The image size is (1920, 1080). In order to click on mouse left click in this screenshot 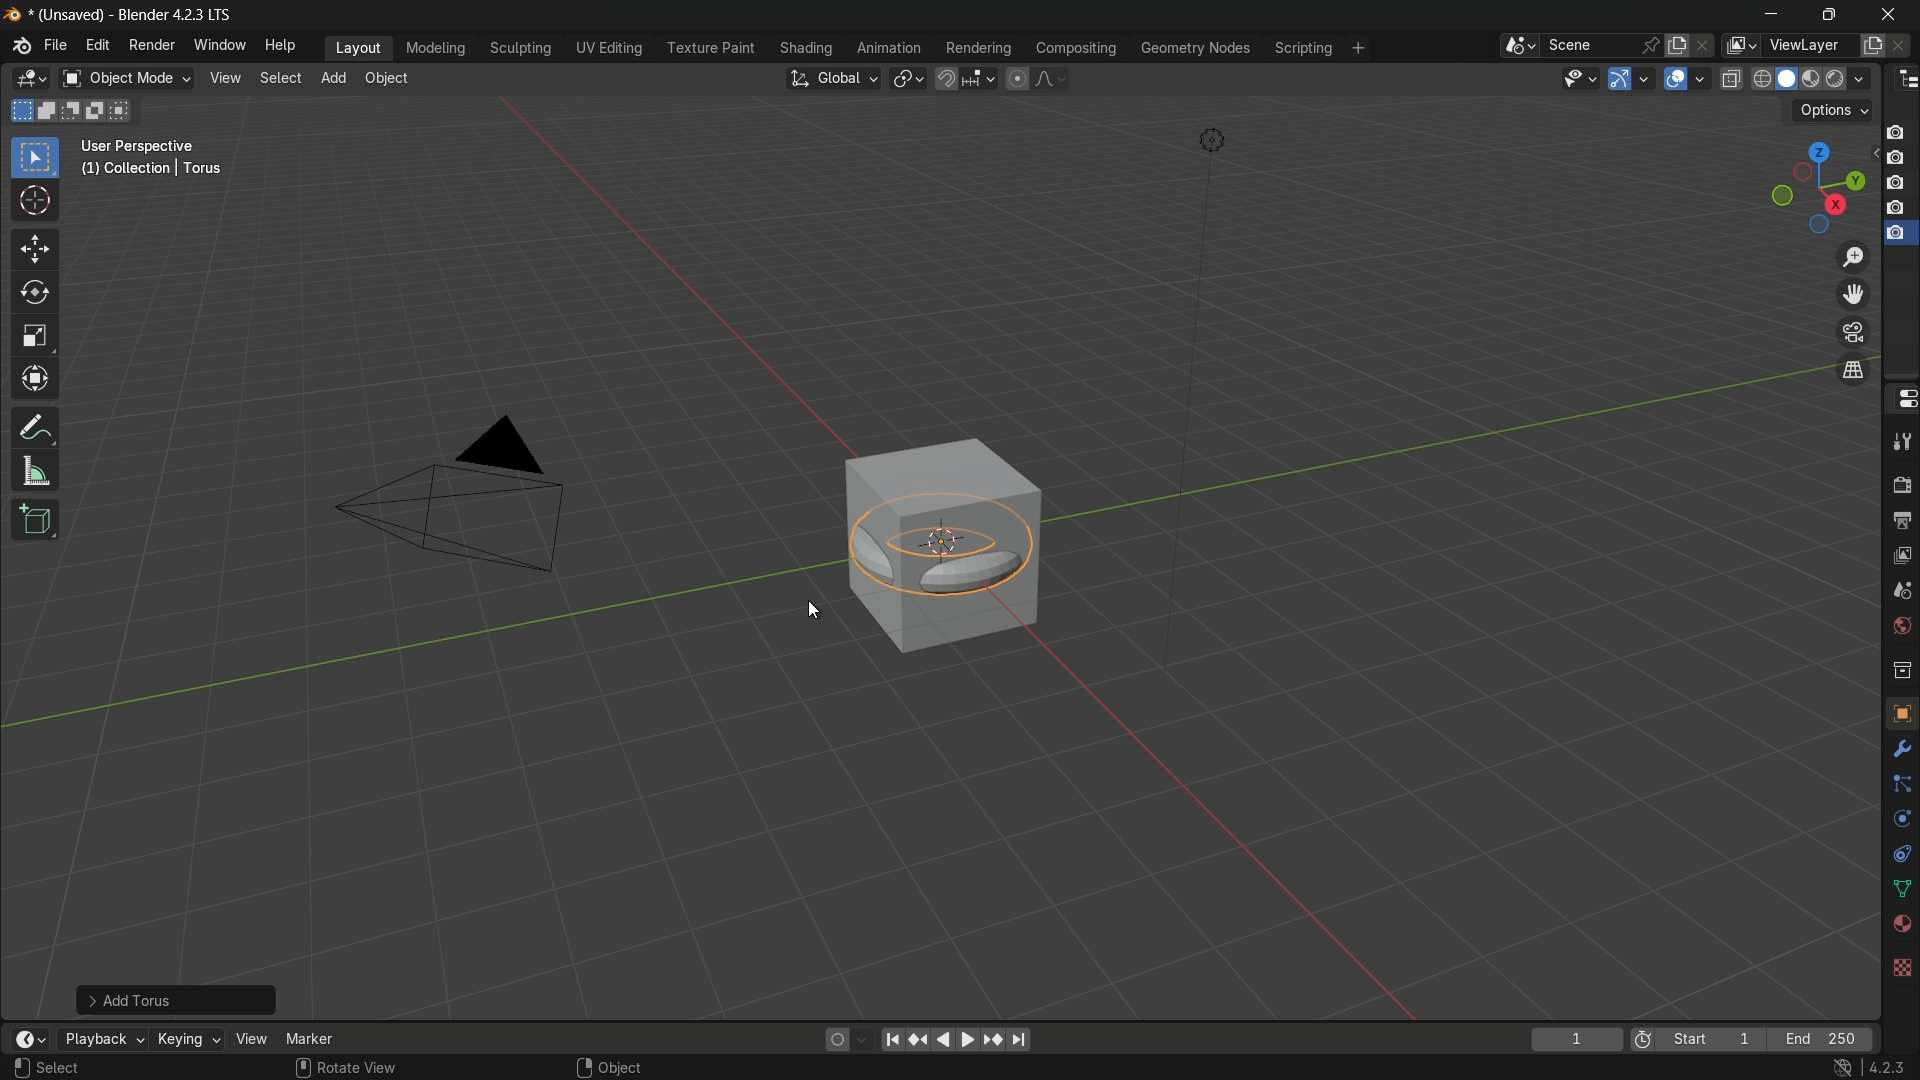, I will do `click(21, 1068)`.